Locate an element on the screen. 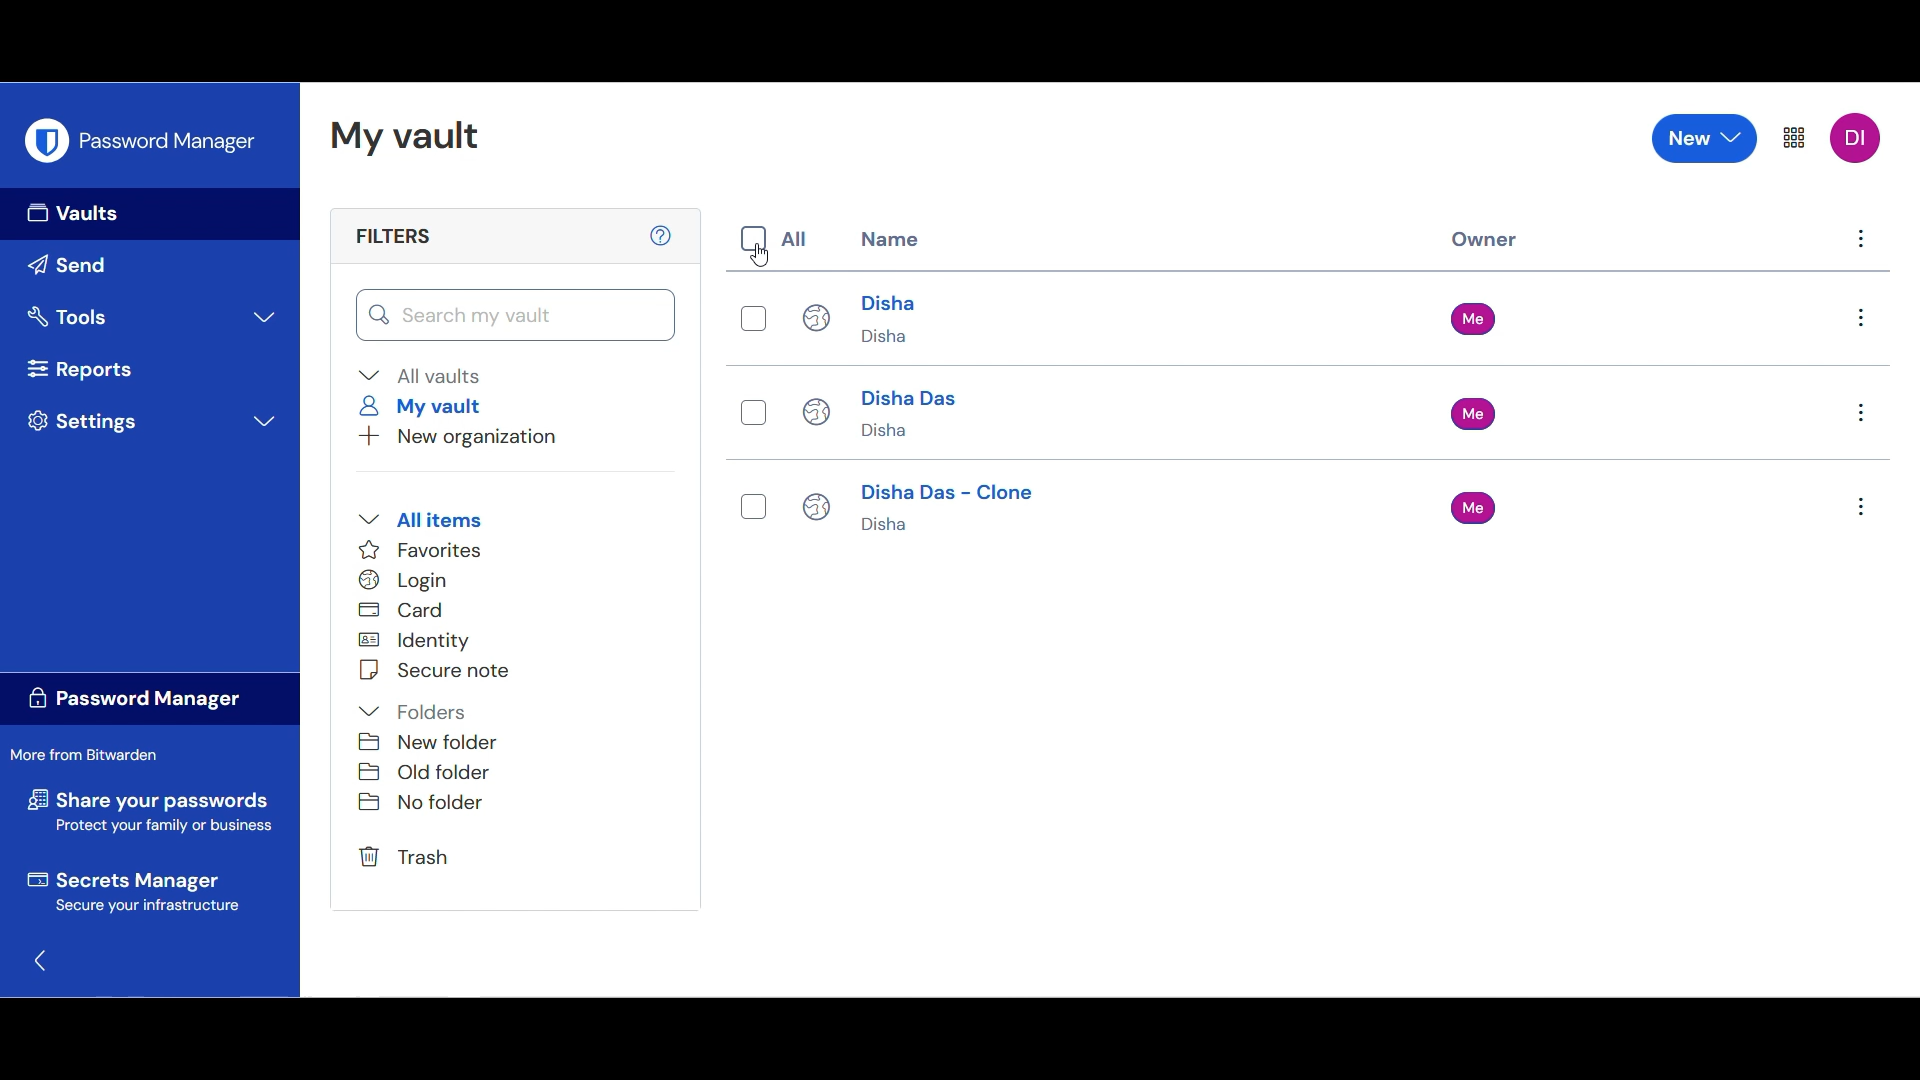 The width and height of the screenshot is (1920, 1080). Collapse all vaults is located at coordinates (420, 376).